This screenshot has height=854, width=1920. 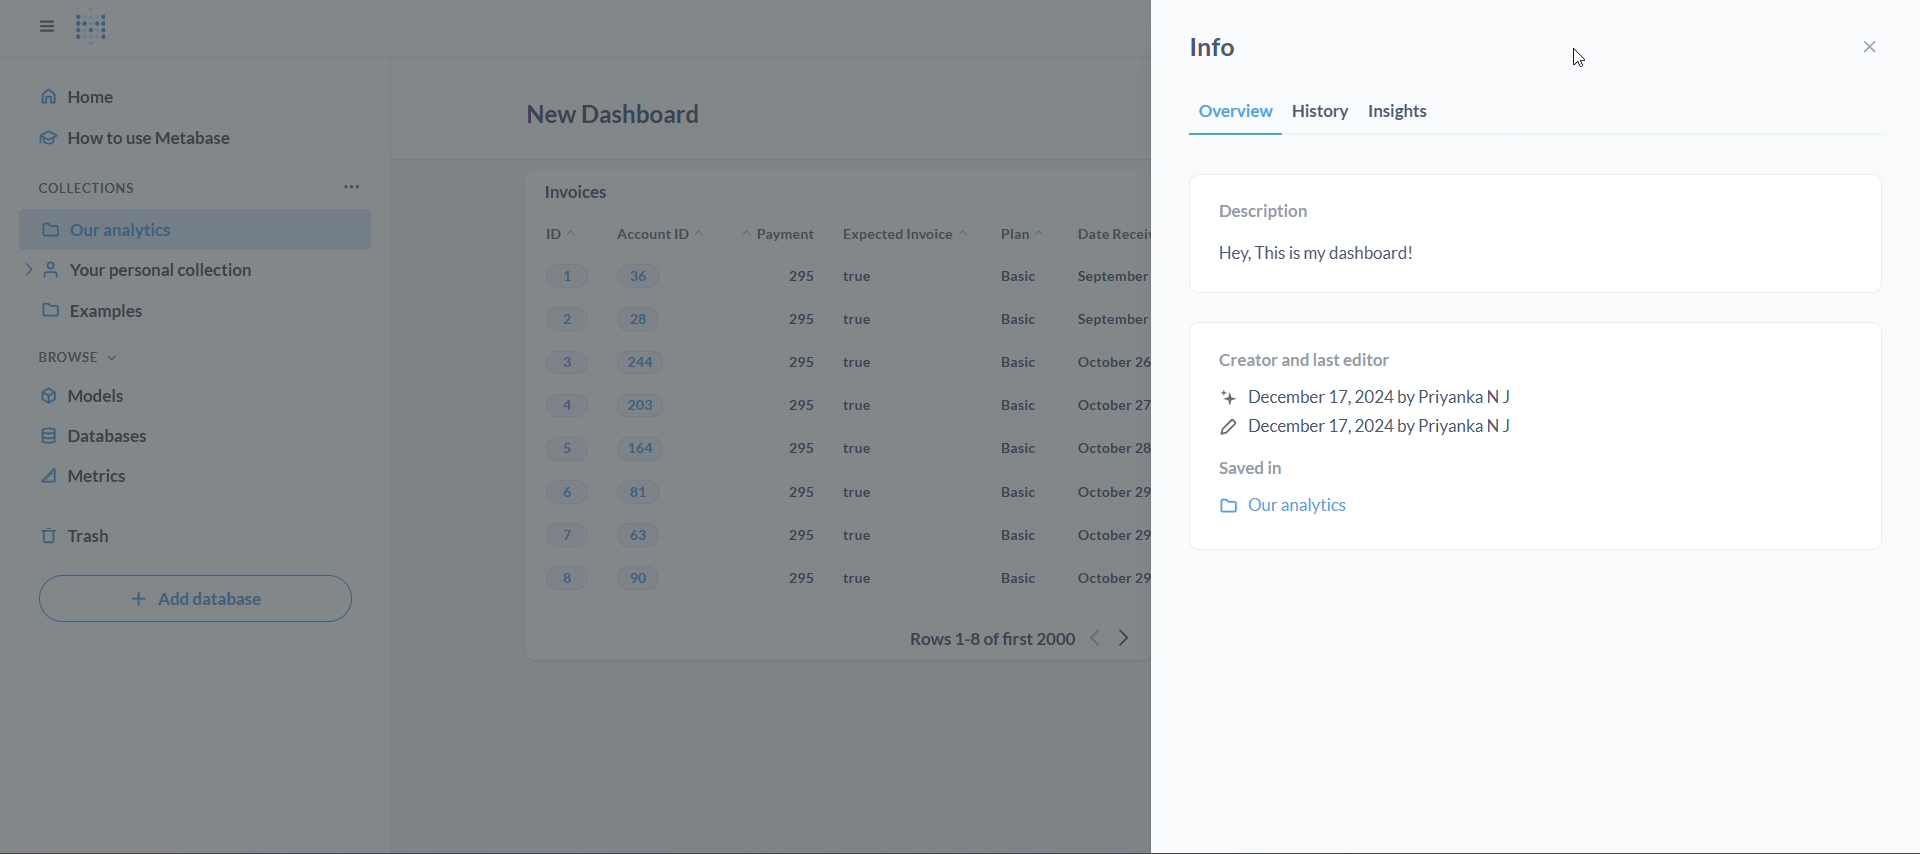 I want to click on Basic, so click(x=1022, y=406).